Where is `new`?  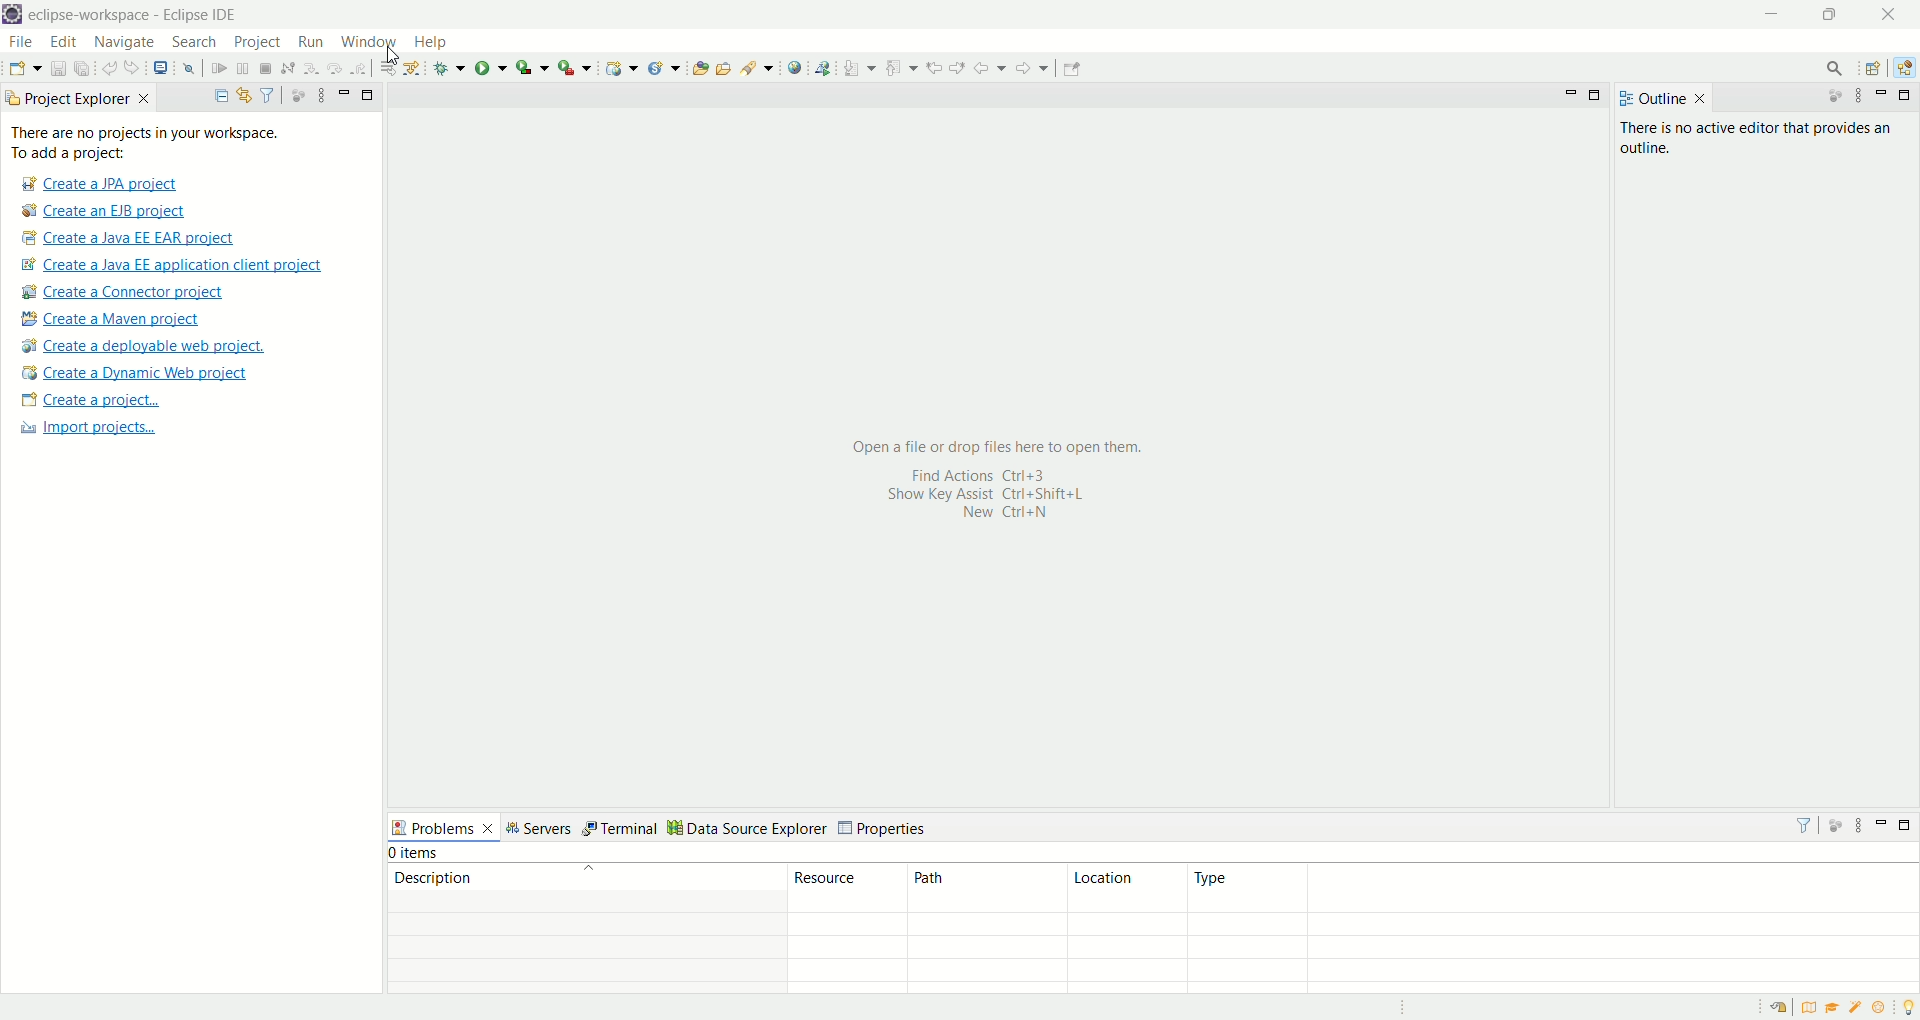
new is located at coordinates (23, 69).